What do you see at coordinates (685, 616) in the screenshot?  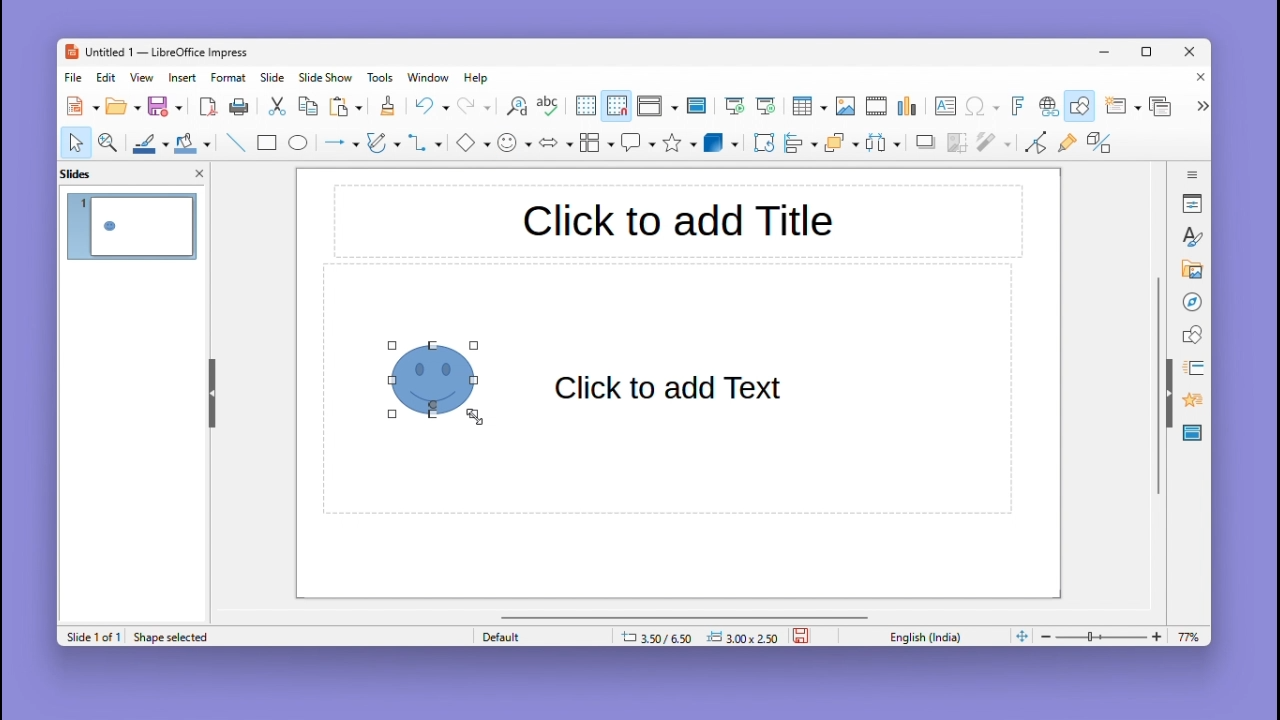 I see `Horizontal scroll bar` at bounding box center [685, 616].